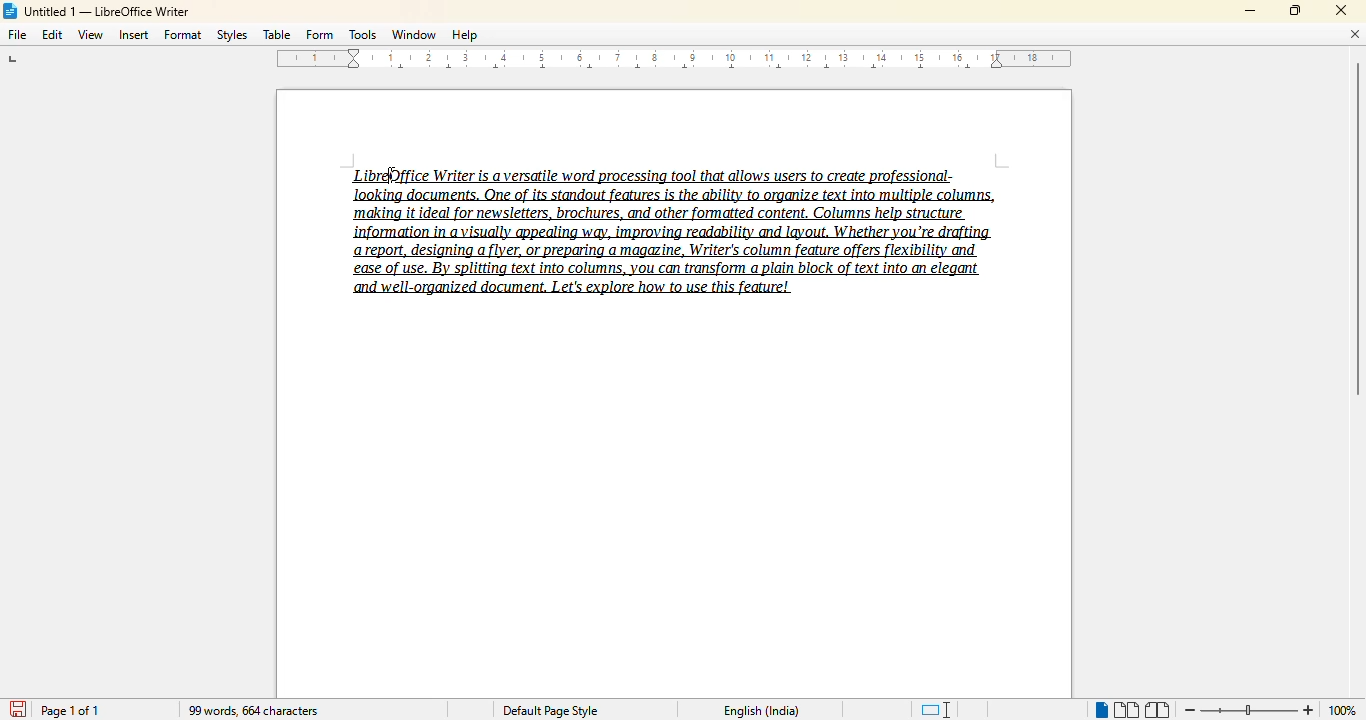 This screenshot has width=1366, height=720. What do you see at coordinates (19, 708) in the screenshot?
I see `save document` at bounding box center [19, 708].